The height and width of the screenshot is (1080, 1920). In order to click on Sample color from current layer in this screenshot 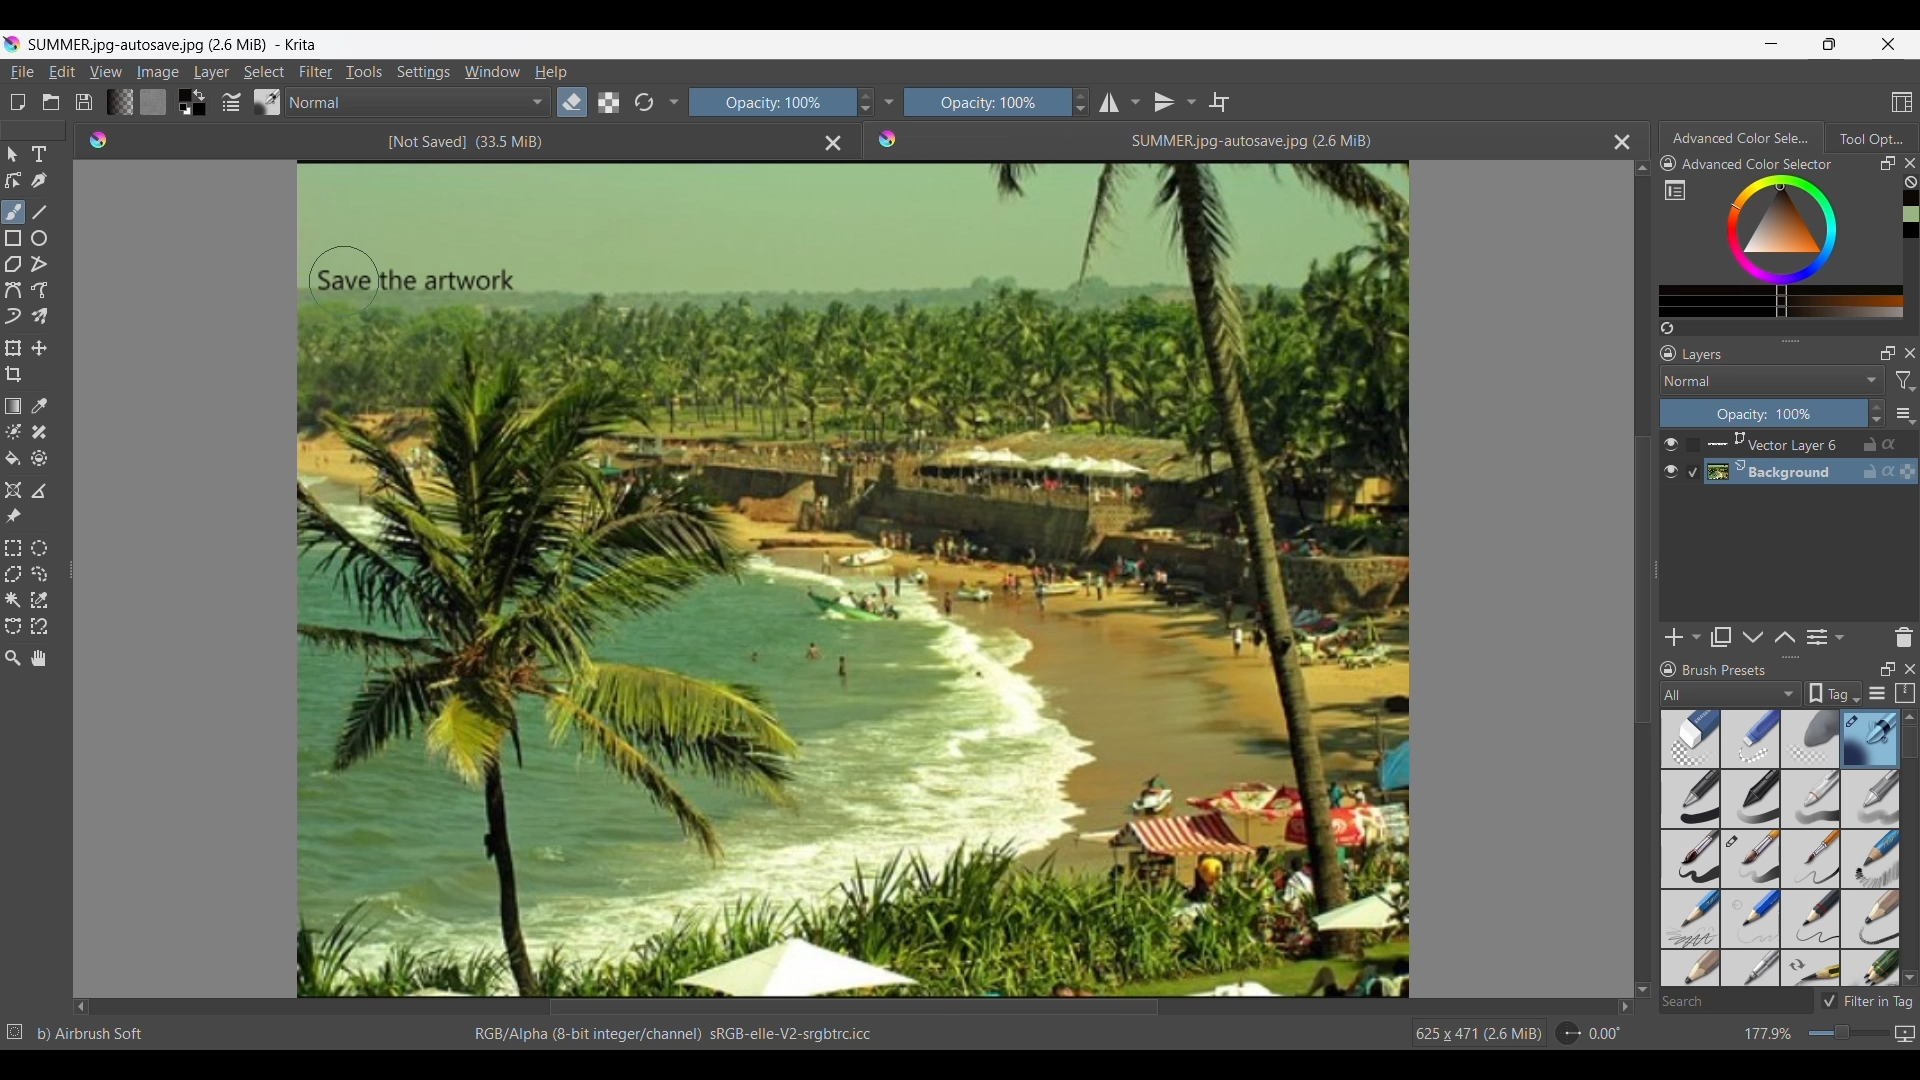, I will do `click(39, 407)`.